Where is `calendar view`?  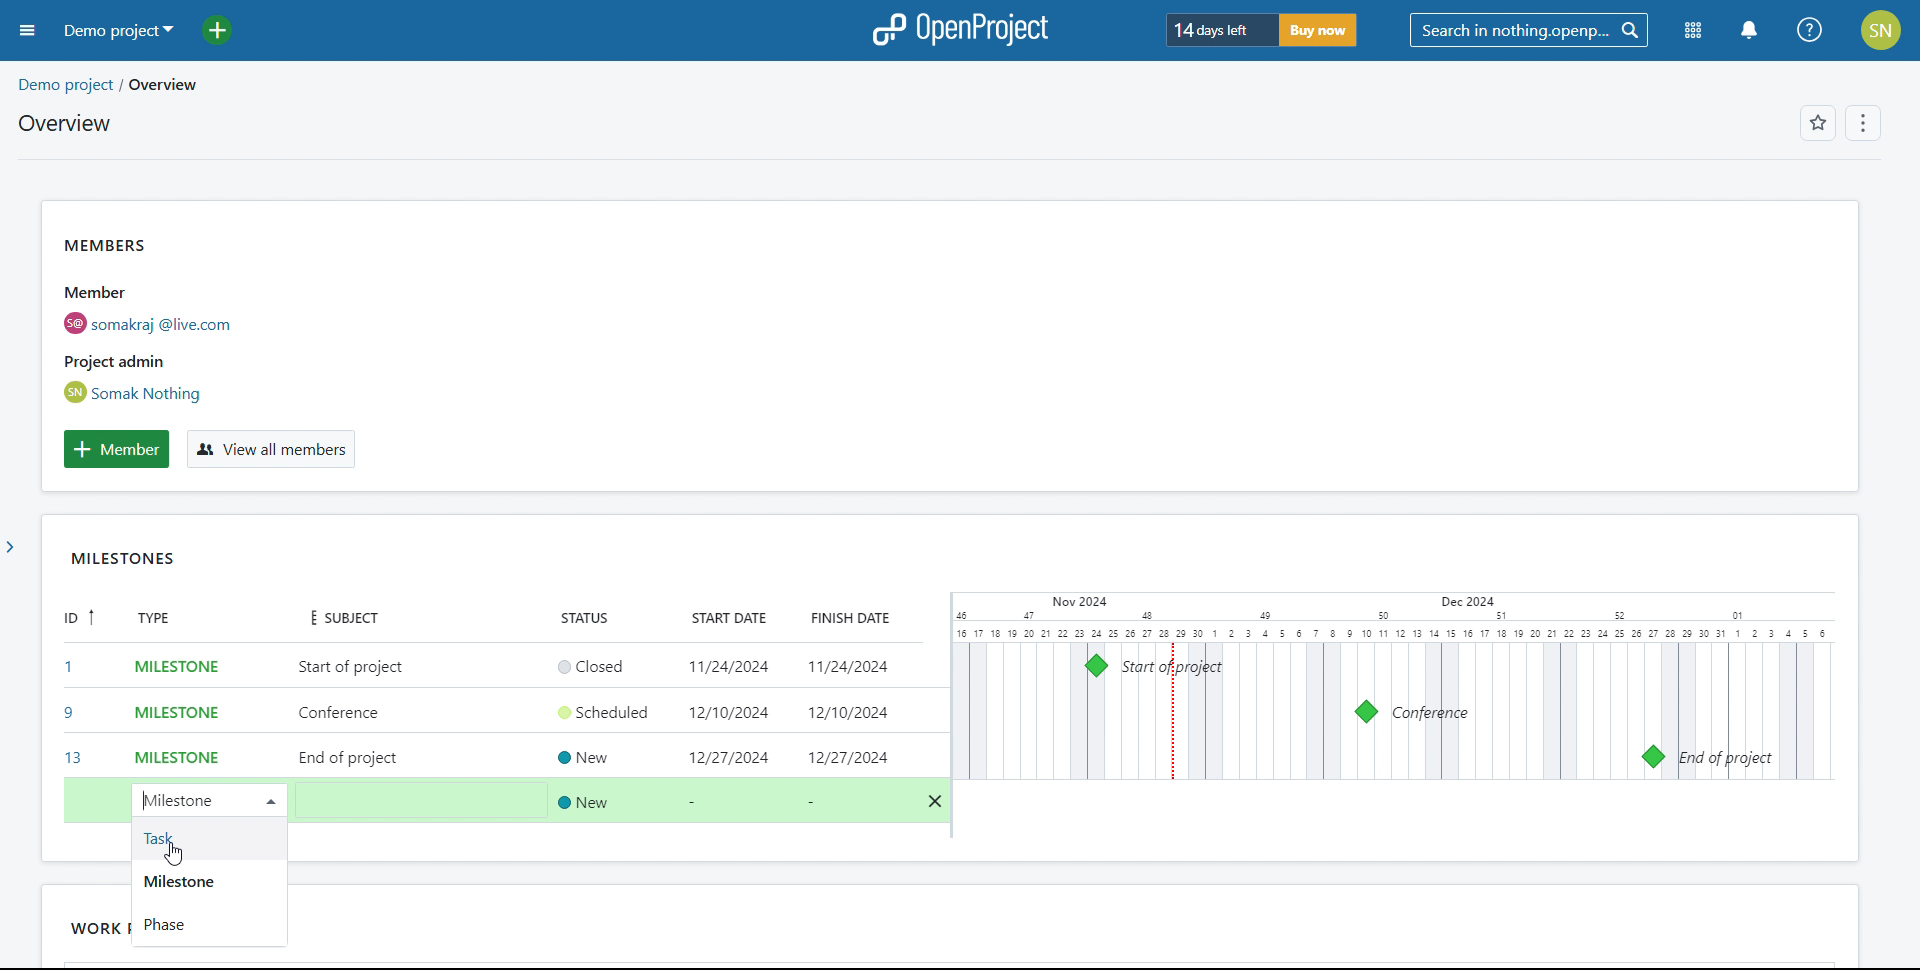
calendar view is located at coordinates (1392, 686).